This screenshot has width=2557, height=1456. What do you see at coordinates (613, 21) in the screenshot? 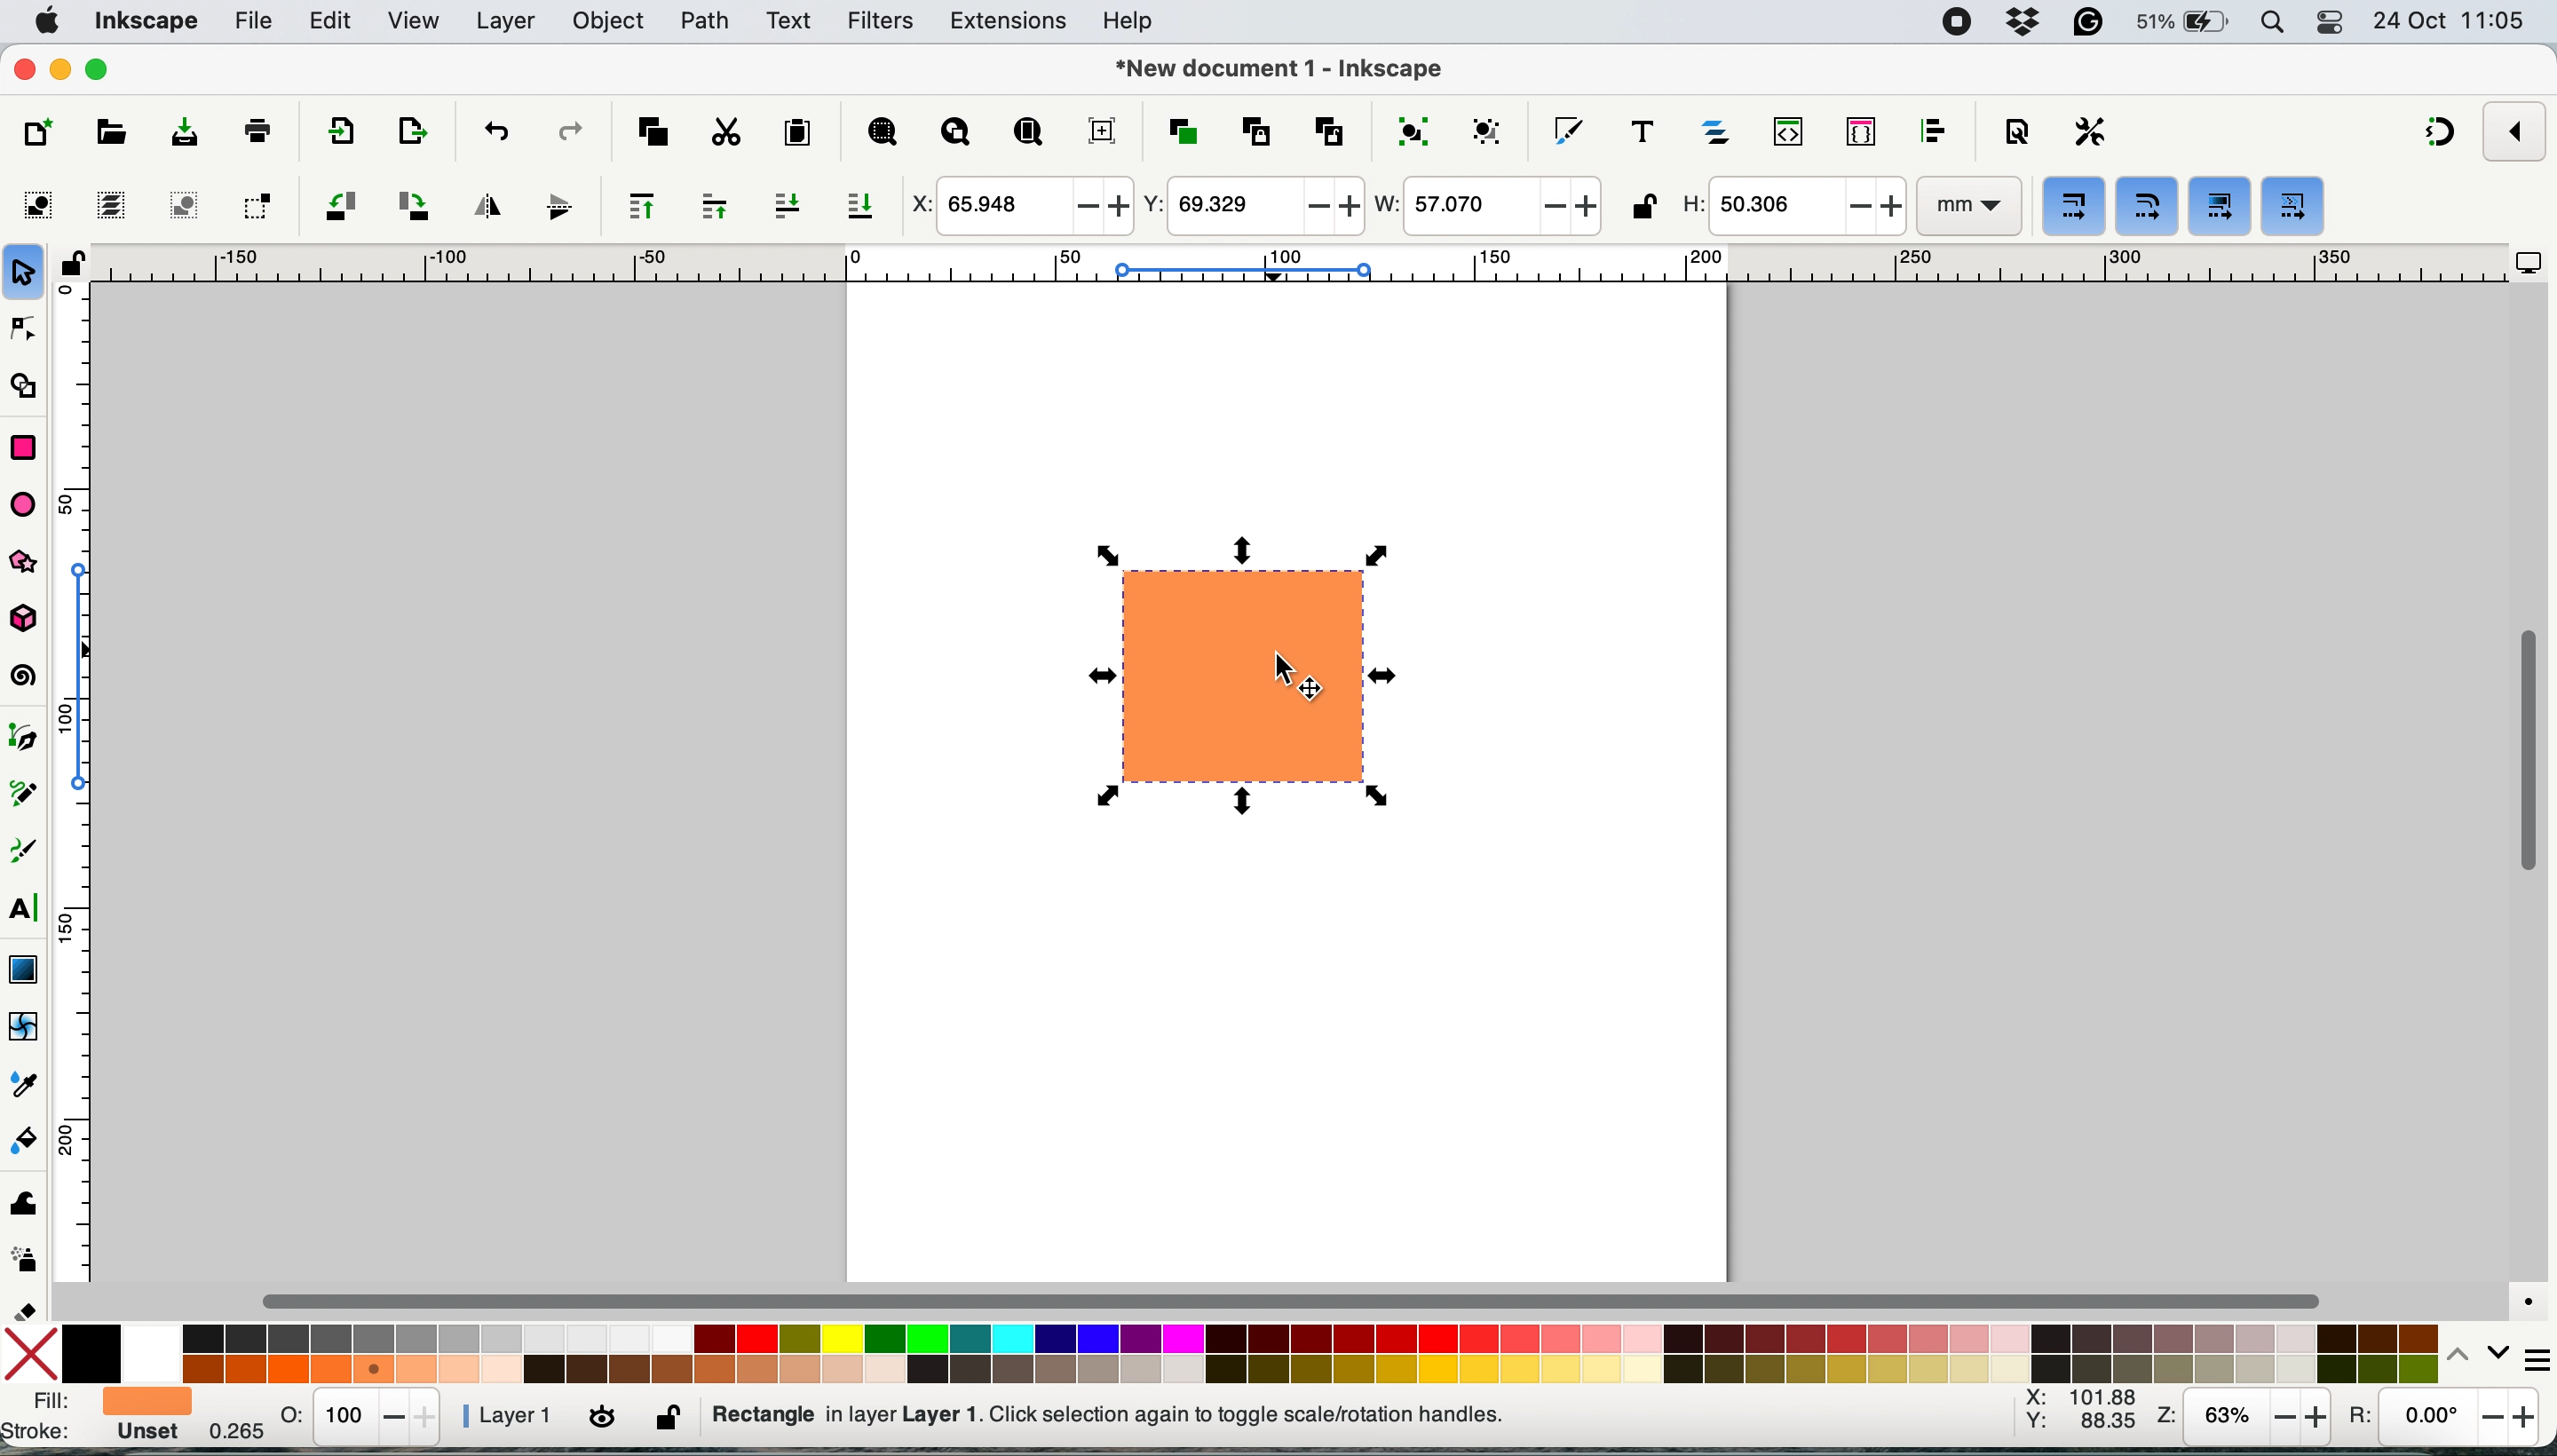
I see `object` at bounding box center [613, 21].